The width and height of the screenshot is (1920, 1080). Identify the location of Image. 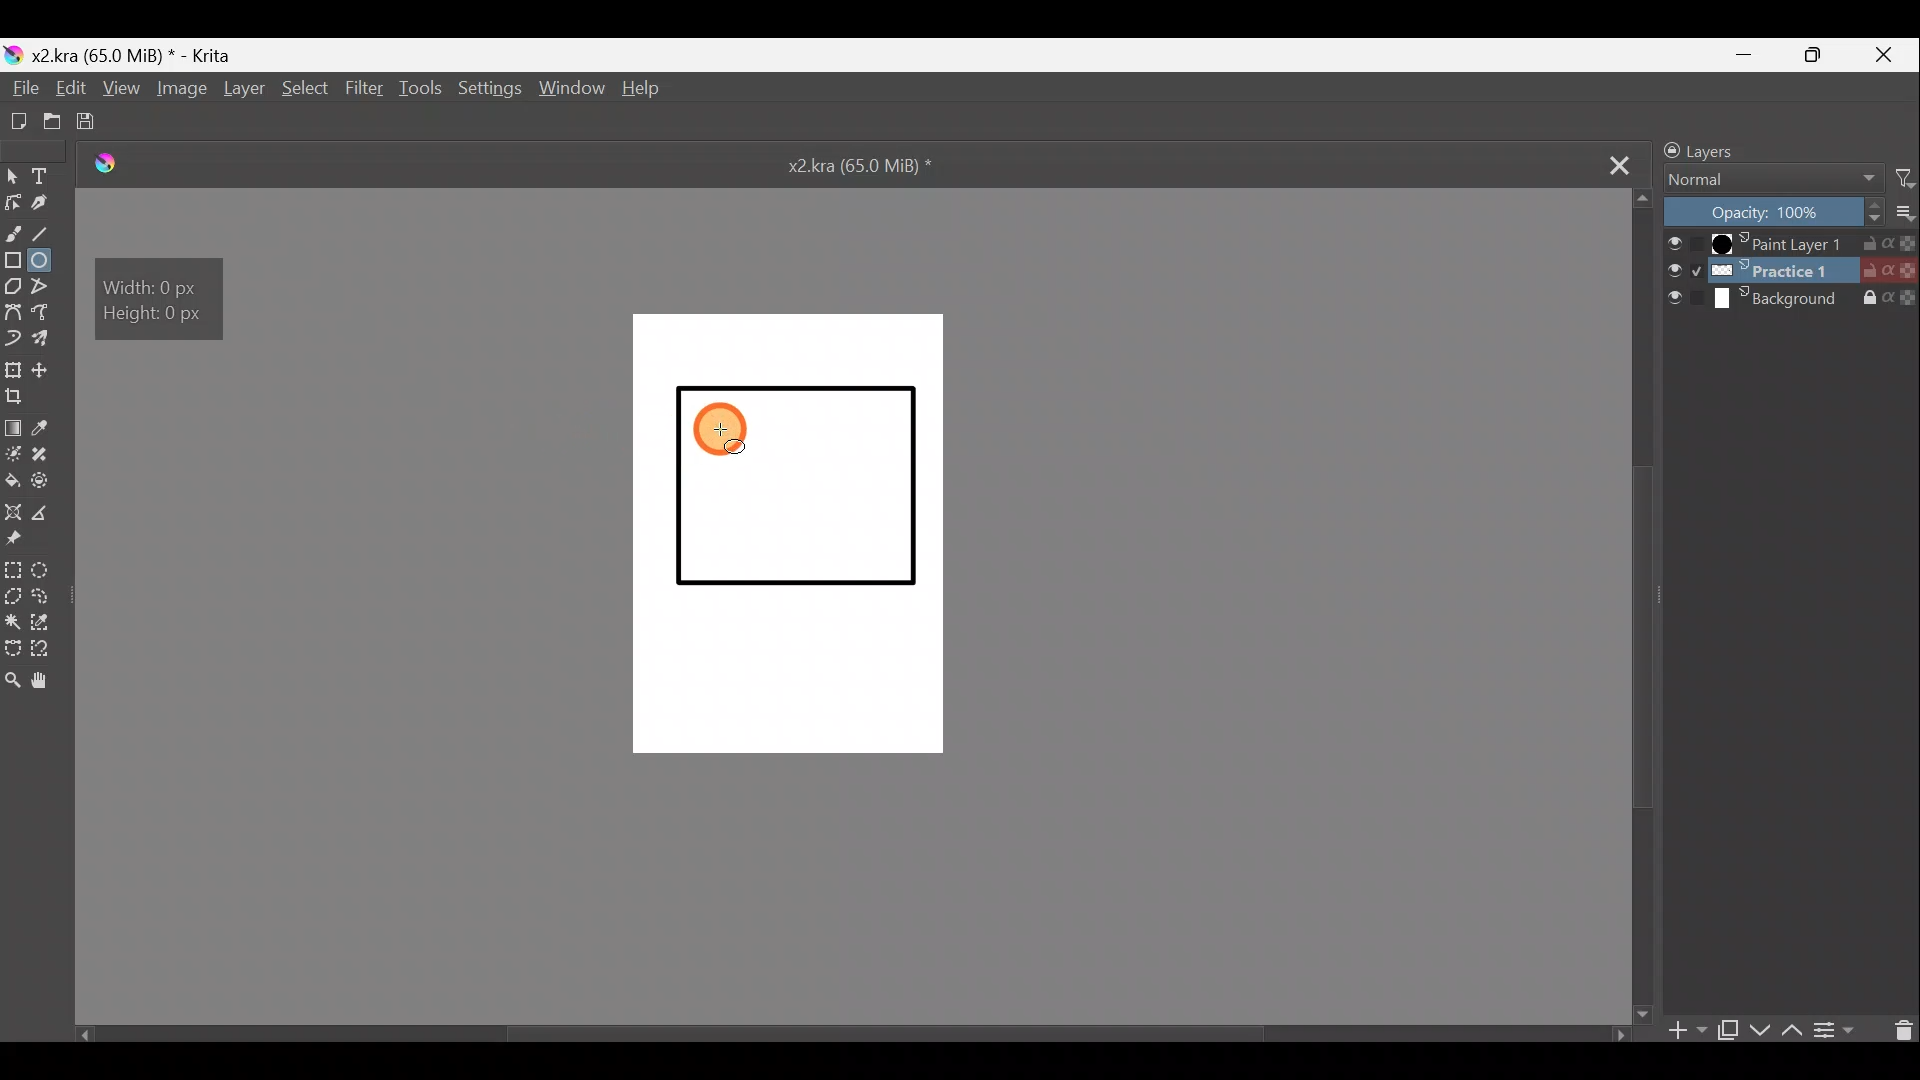
(183, 91).